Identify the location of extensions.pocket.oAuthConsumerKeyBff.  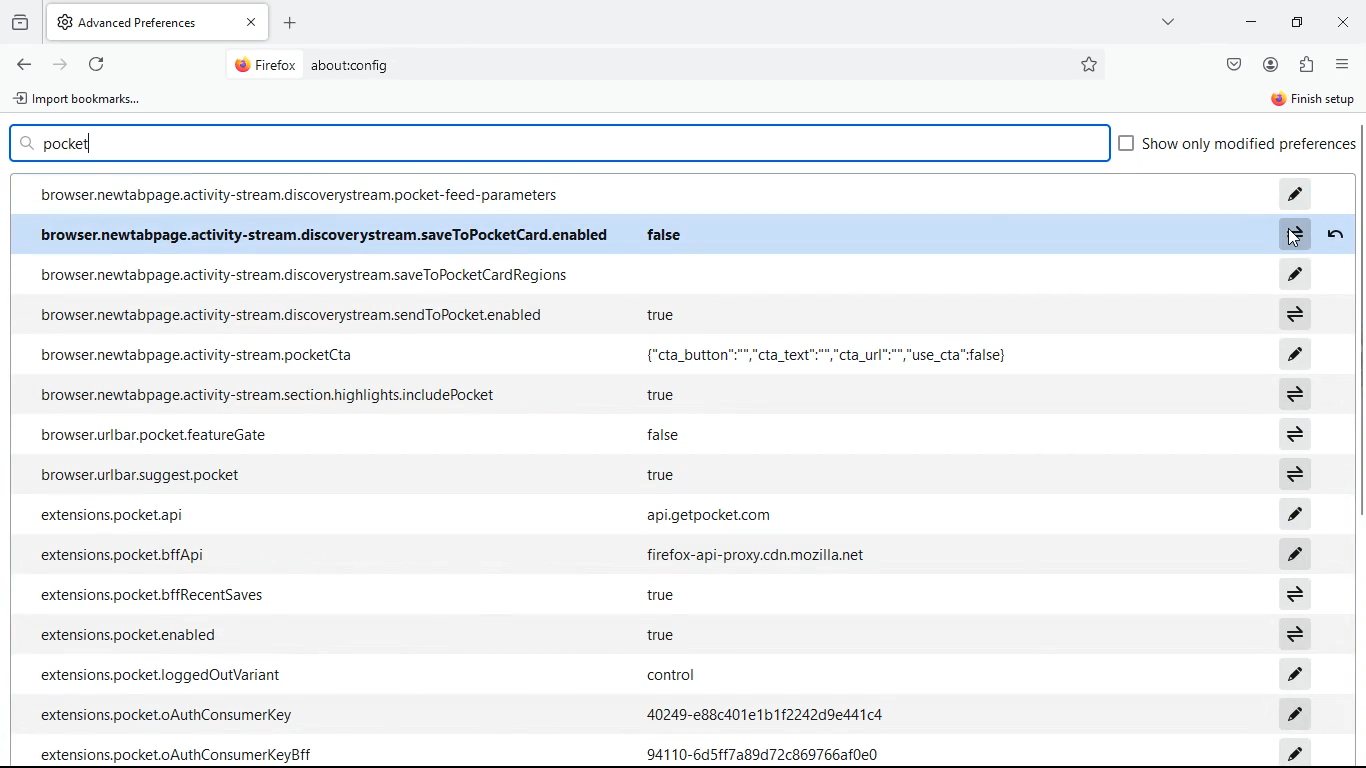
(177, 753).